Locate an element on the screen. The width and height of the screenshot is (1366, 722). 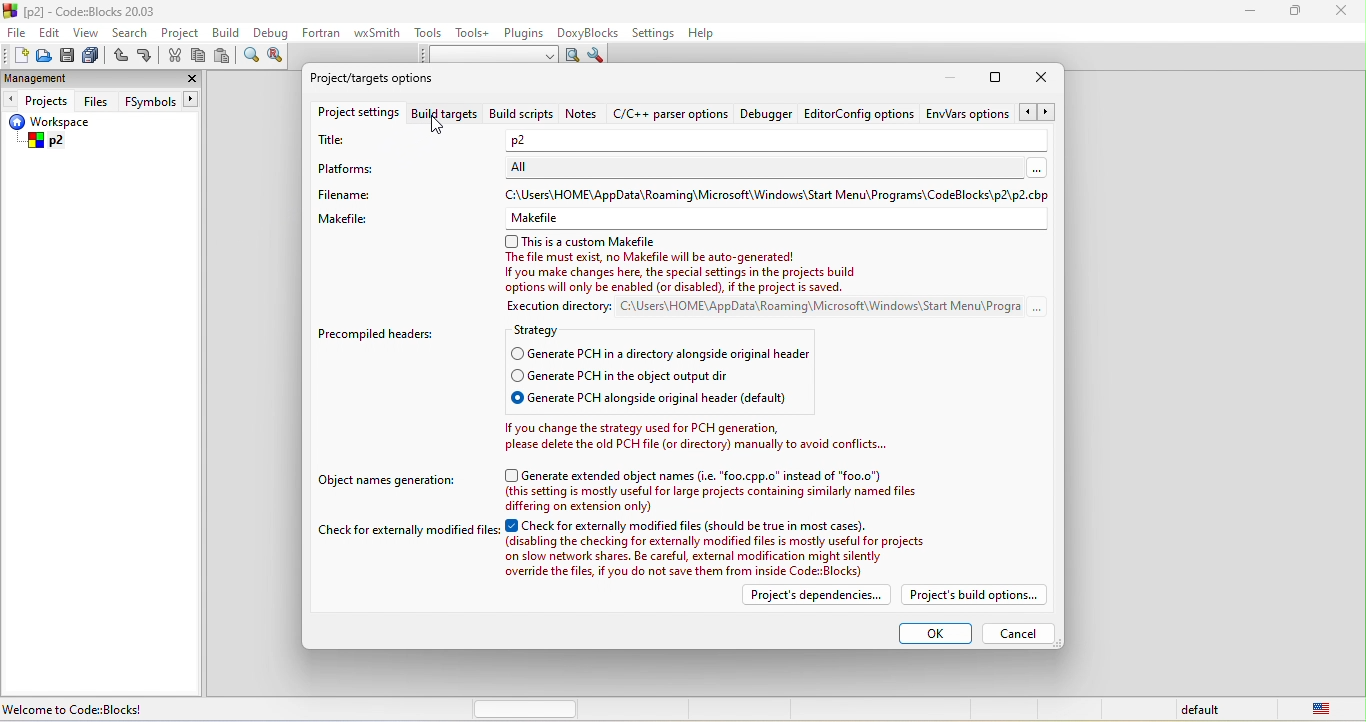
p2 is located at coordinates (522, 139).